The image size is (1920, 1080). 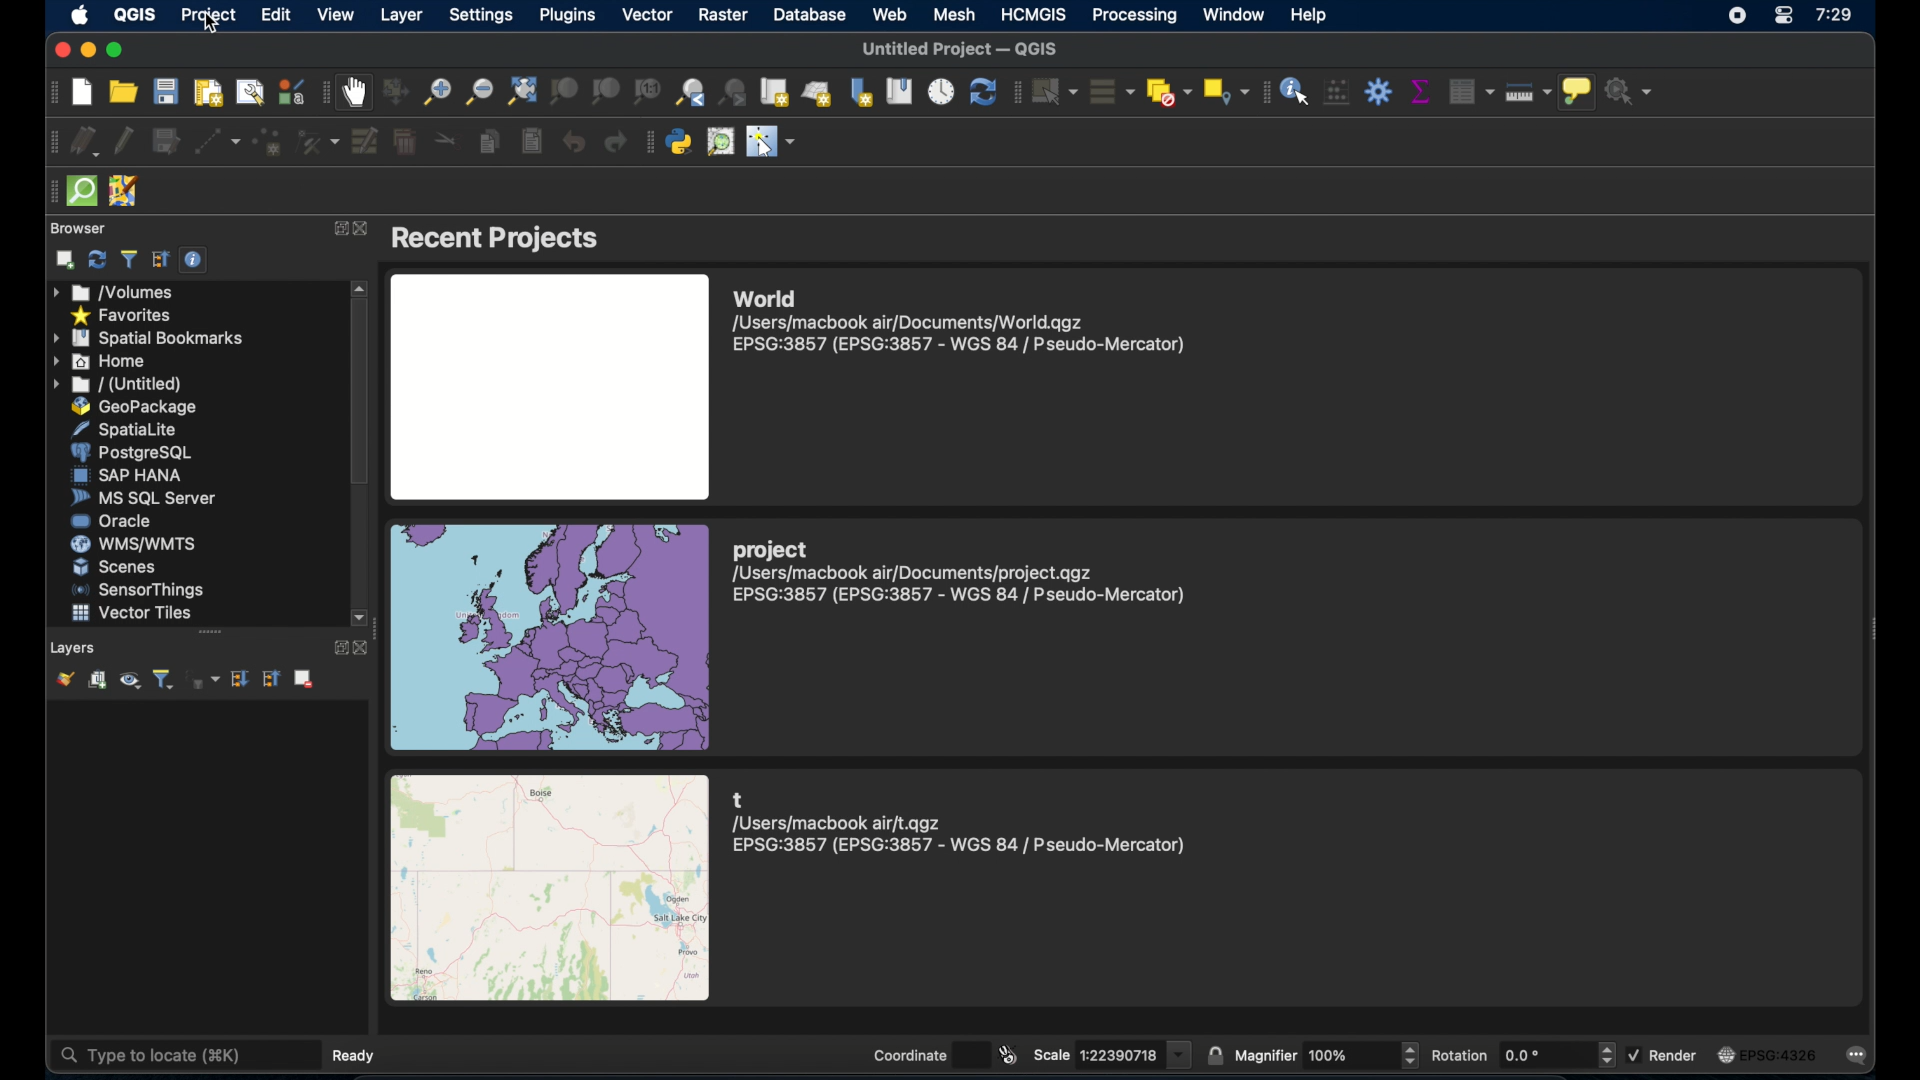 What do you see at coordinates (77, 228) in the screenshot?
I see `browser` at bounding box center [77, 228].